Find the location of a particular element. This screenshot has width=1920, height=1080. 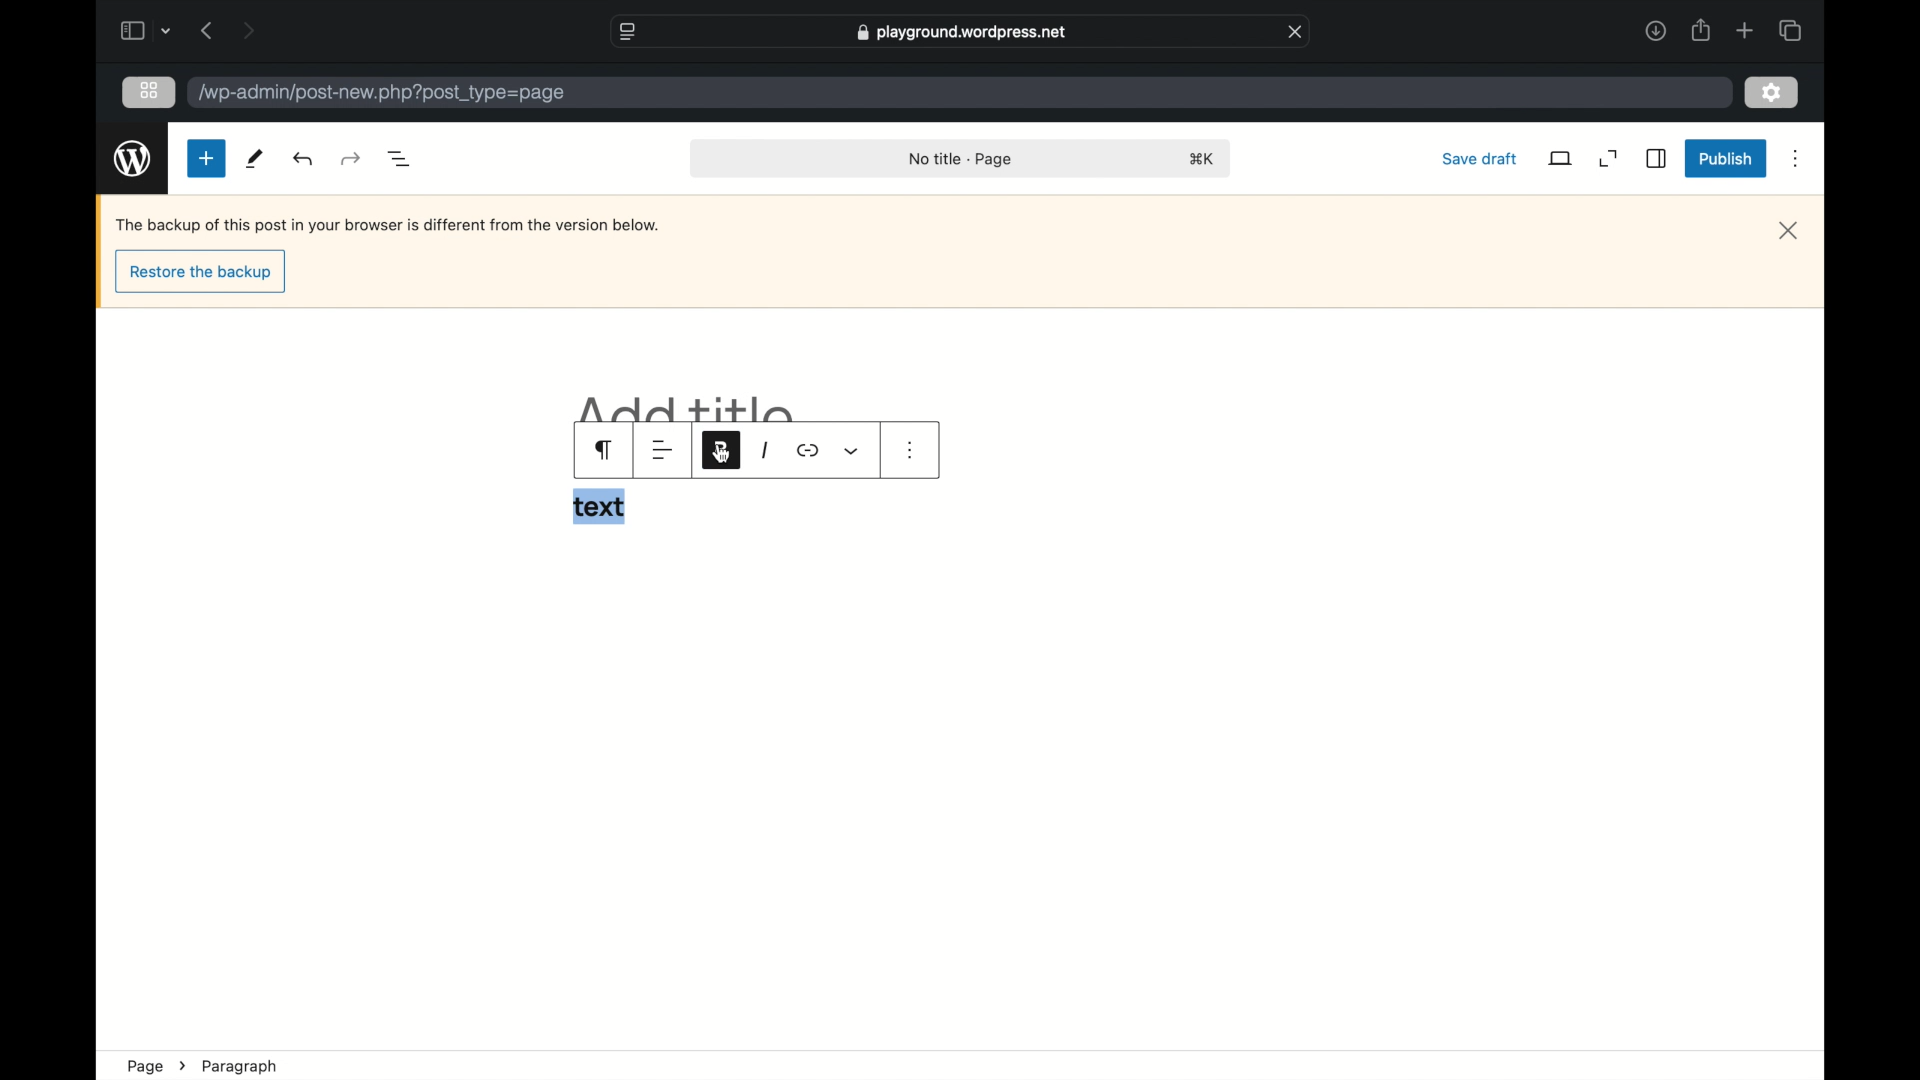

more options is located at coordinates (1798, 159).